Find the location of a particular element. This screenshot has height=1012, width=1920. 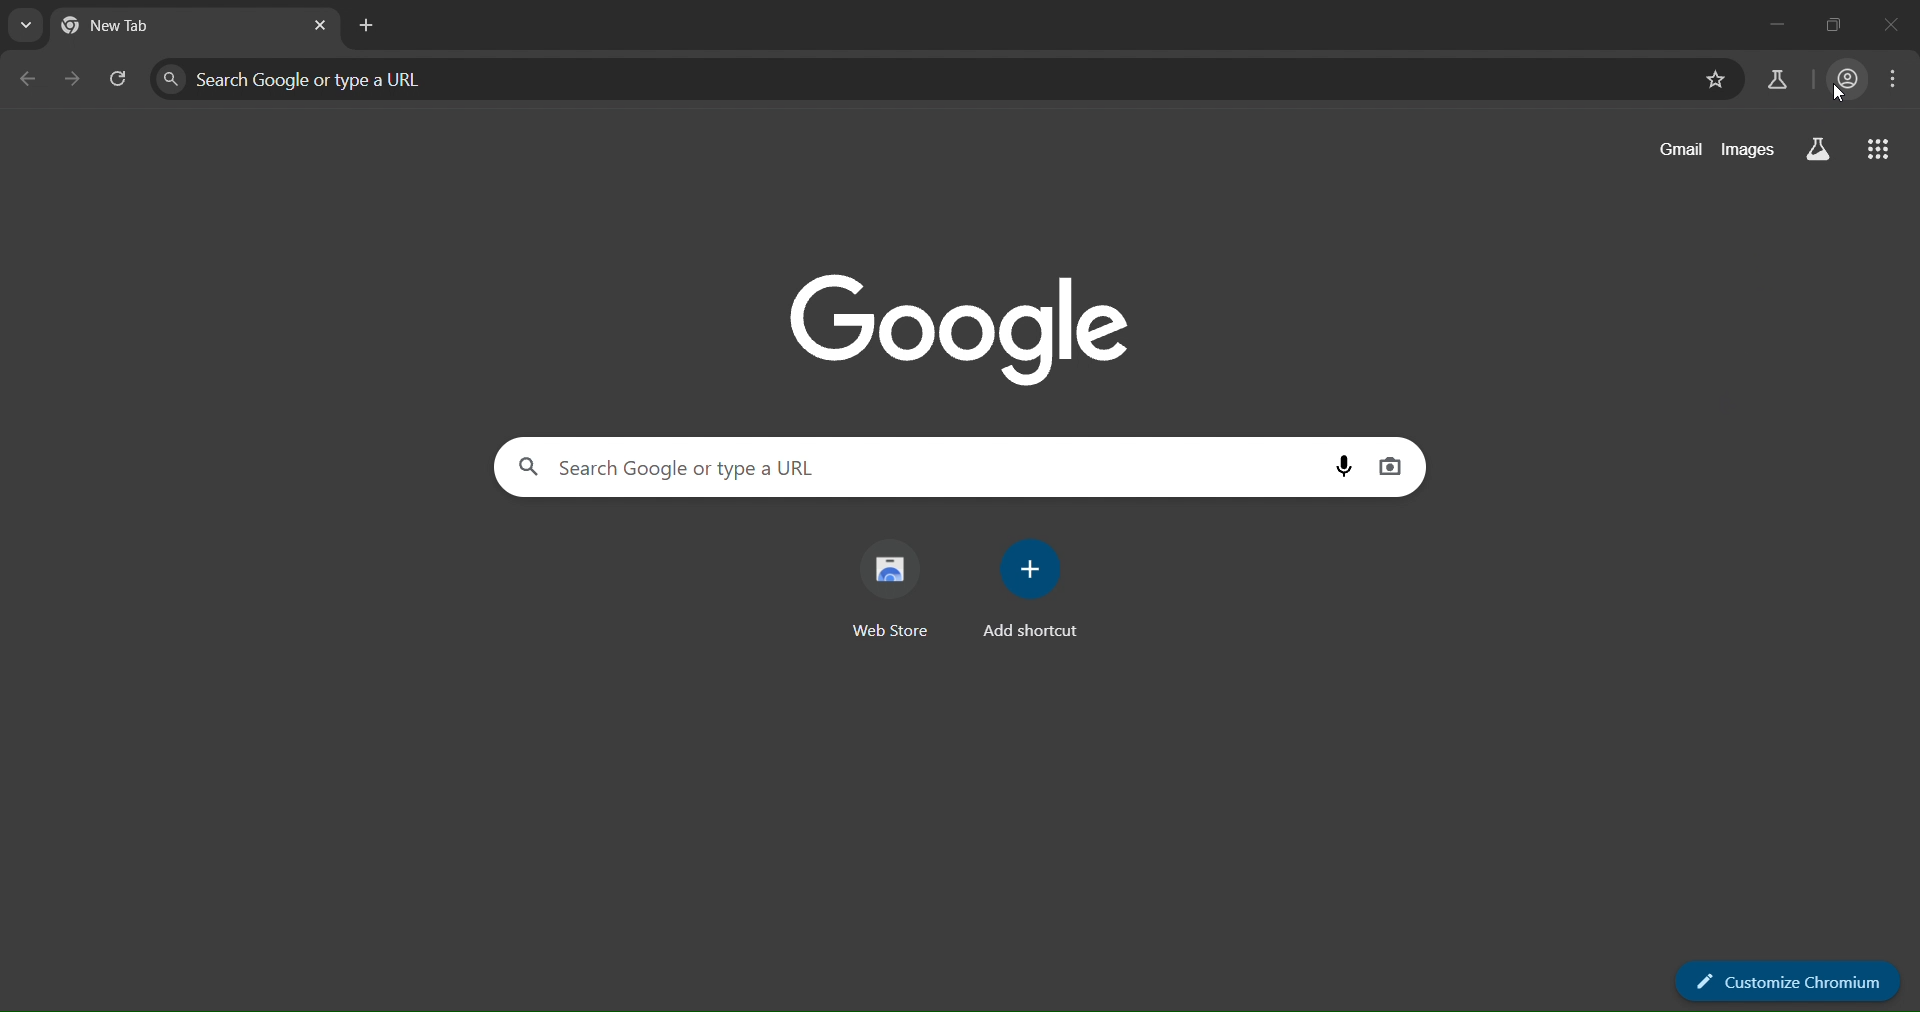

account is located at coordinates (1844, 80).